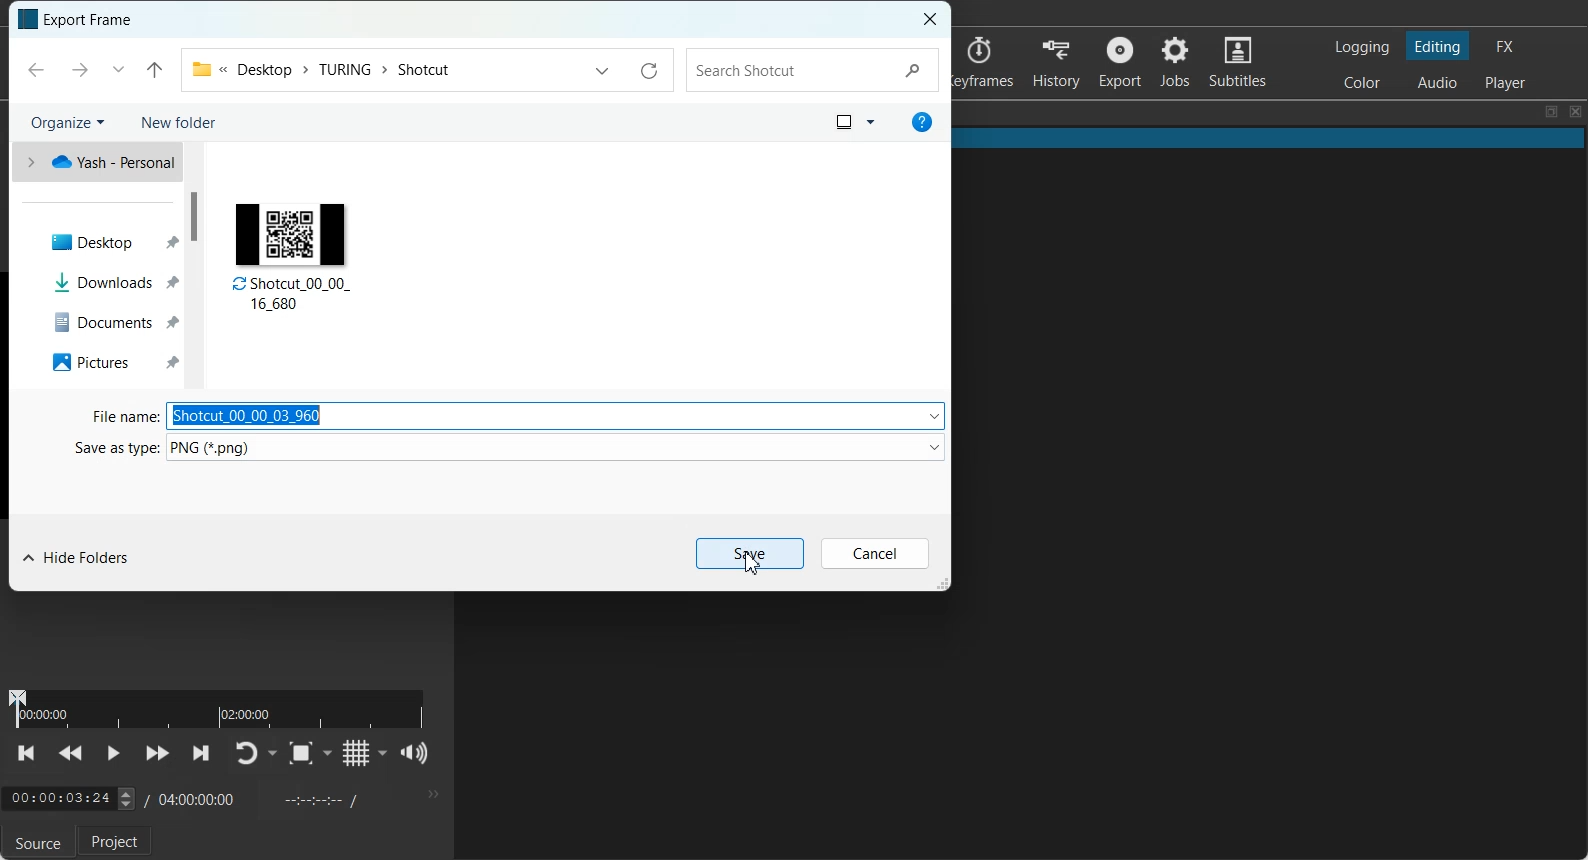 This screenshot has height=860, width=1588. I want to click on Drop down box, so click(383, 752).